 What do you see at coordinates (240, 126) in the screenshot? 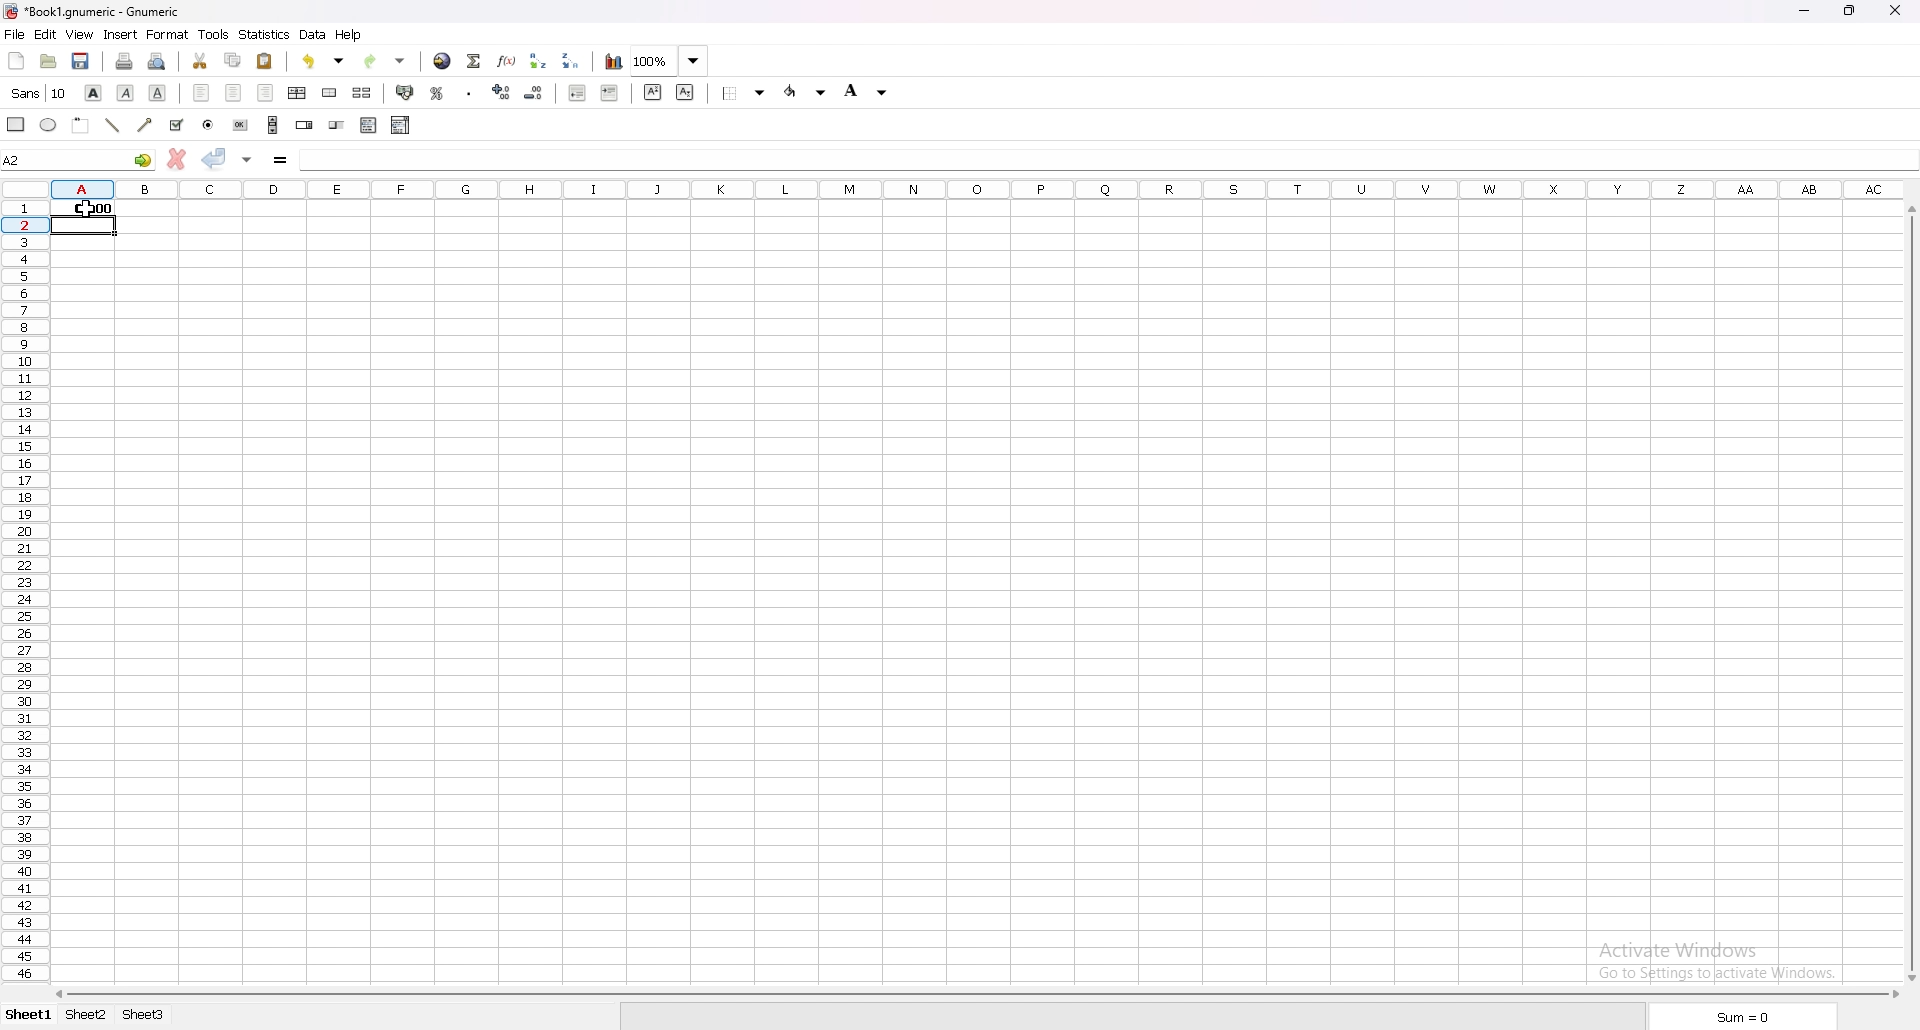
I see `button` at bounding box center [240, 126].